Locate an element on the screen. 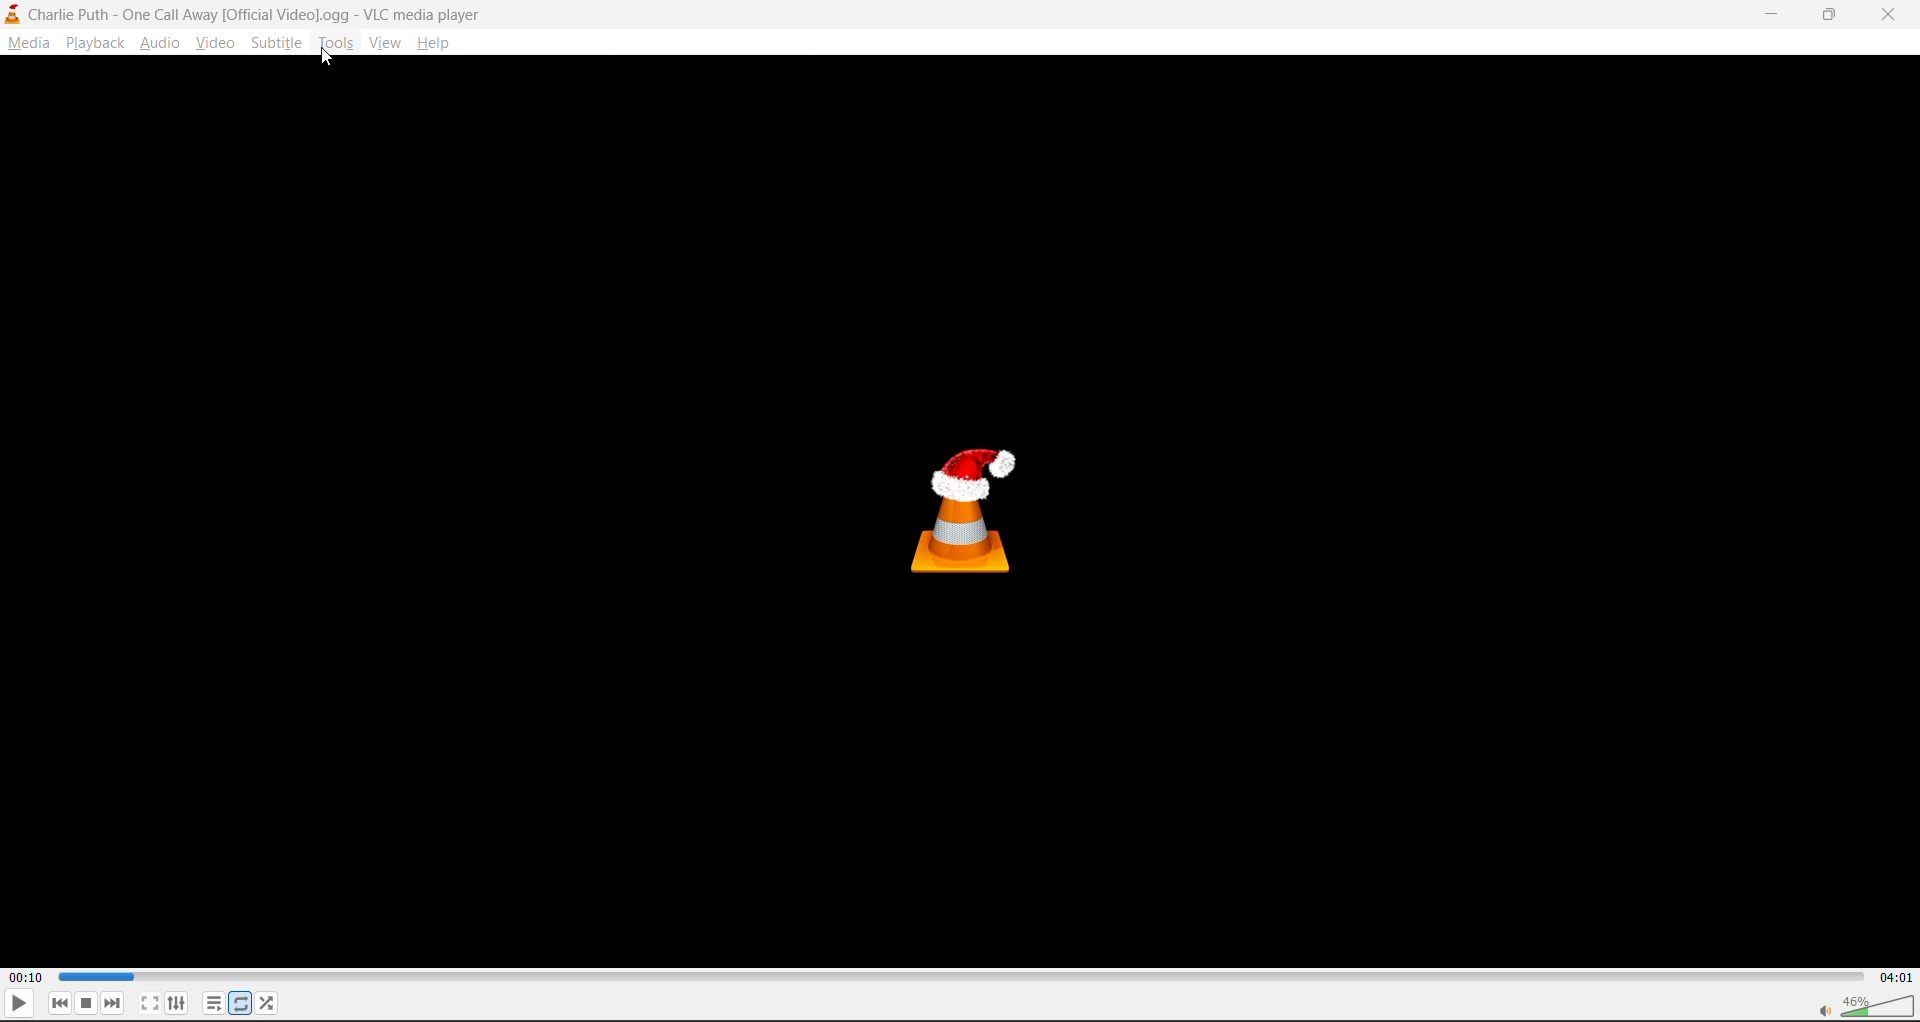 The image size is (1920, 1022). next is located at coordinates (112, 1005).